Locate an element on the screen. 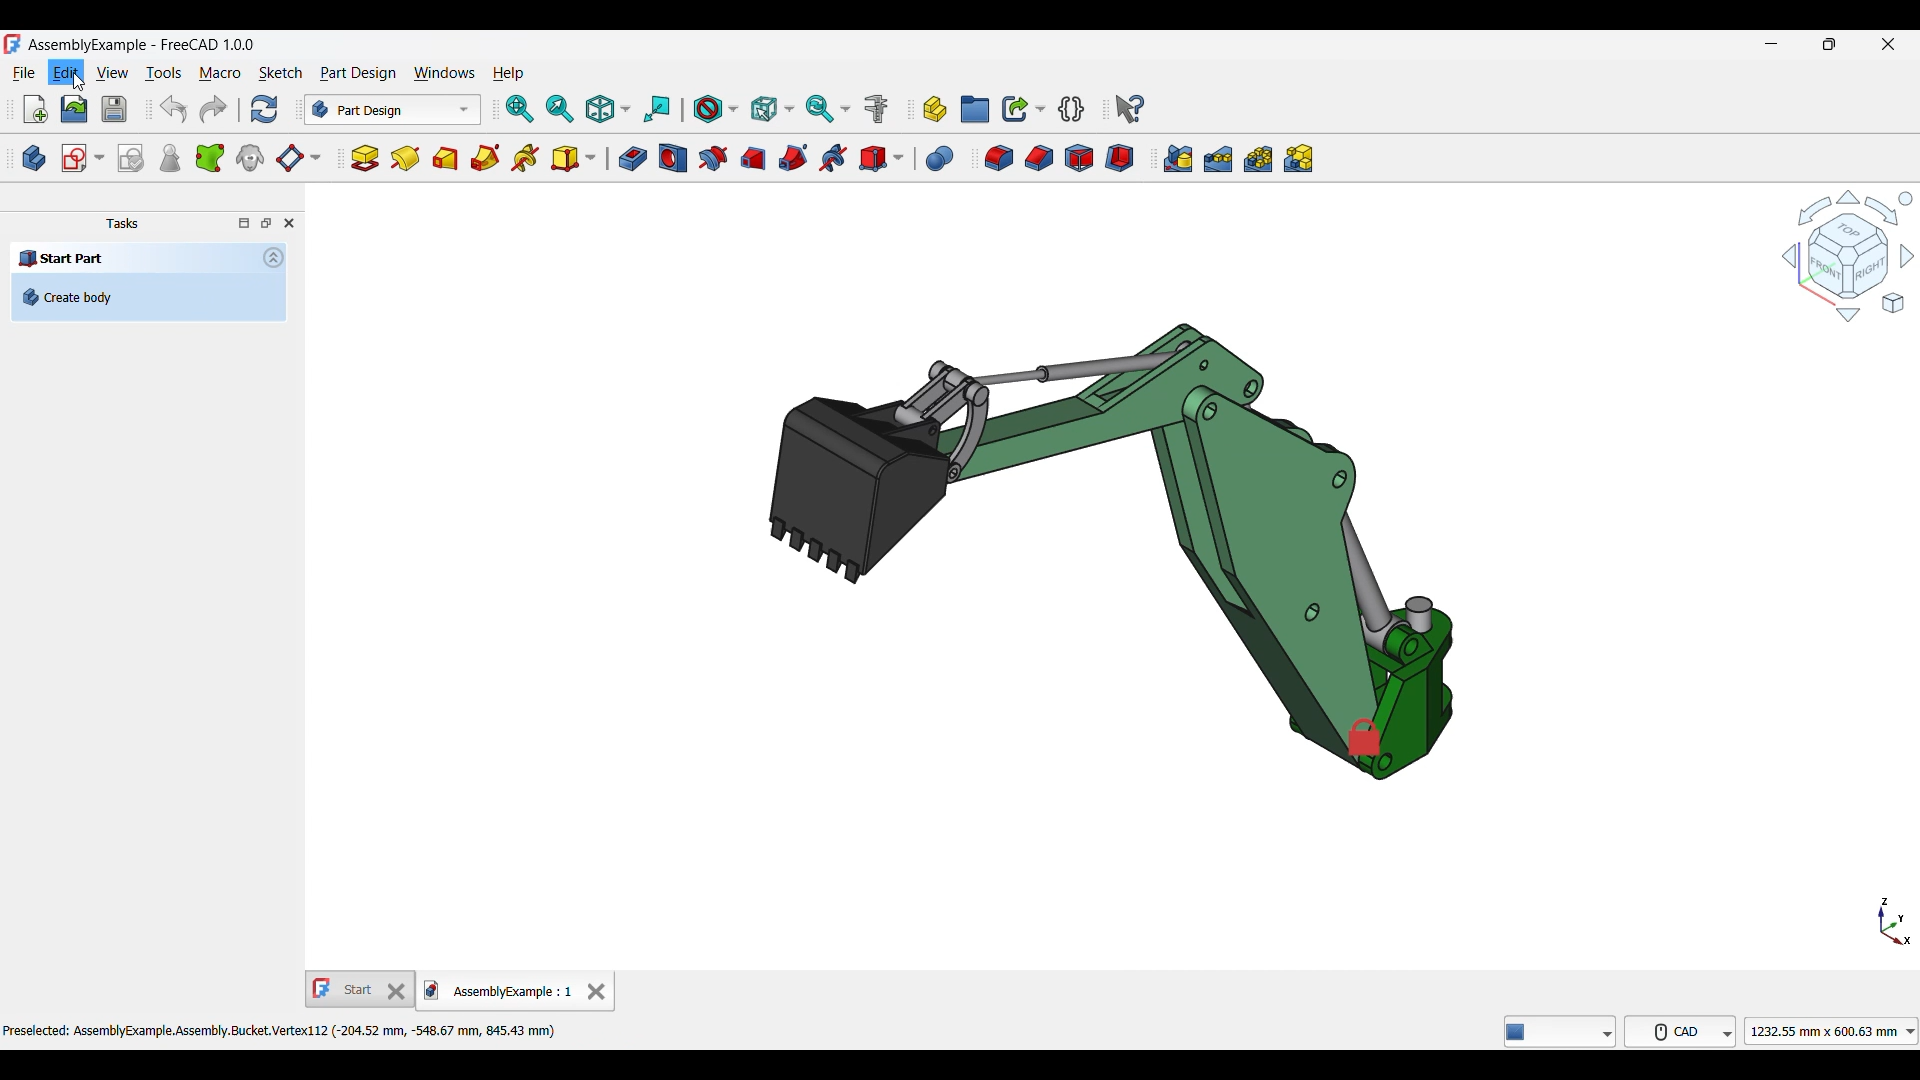 The image size is (1920, 1080). Draft is located at coordinates (1079, 158).